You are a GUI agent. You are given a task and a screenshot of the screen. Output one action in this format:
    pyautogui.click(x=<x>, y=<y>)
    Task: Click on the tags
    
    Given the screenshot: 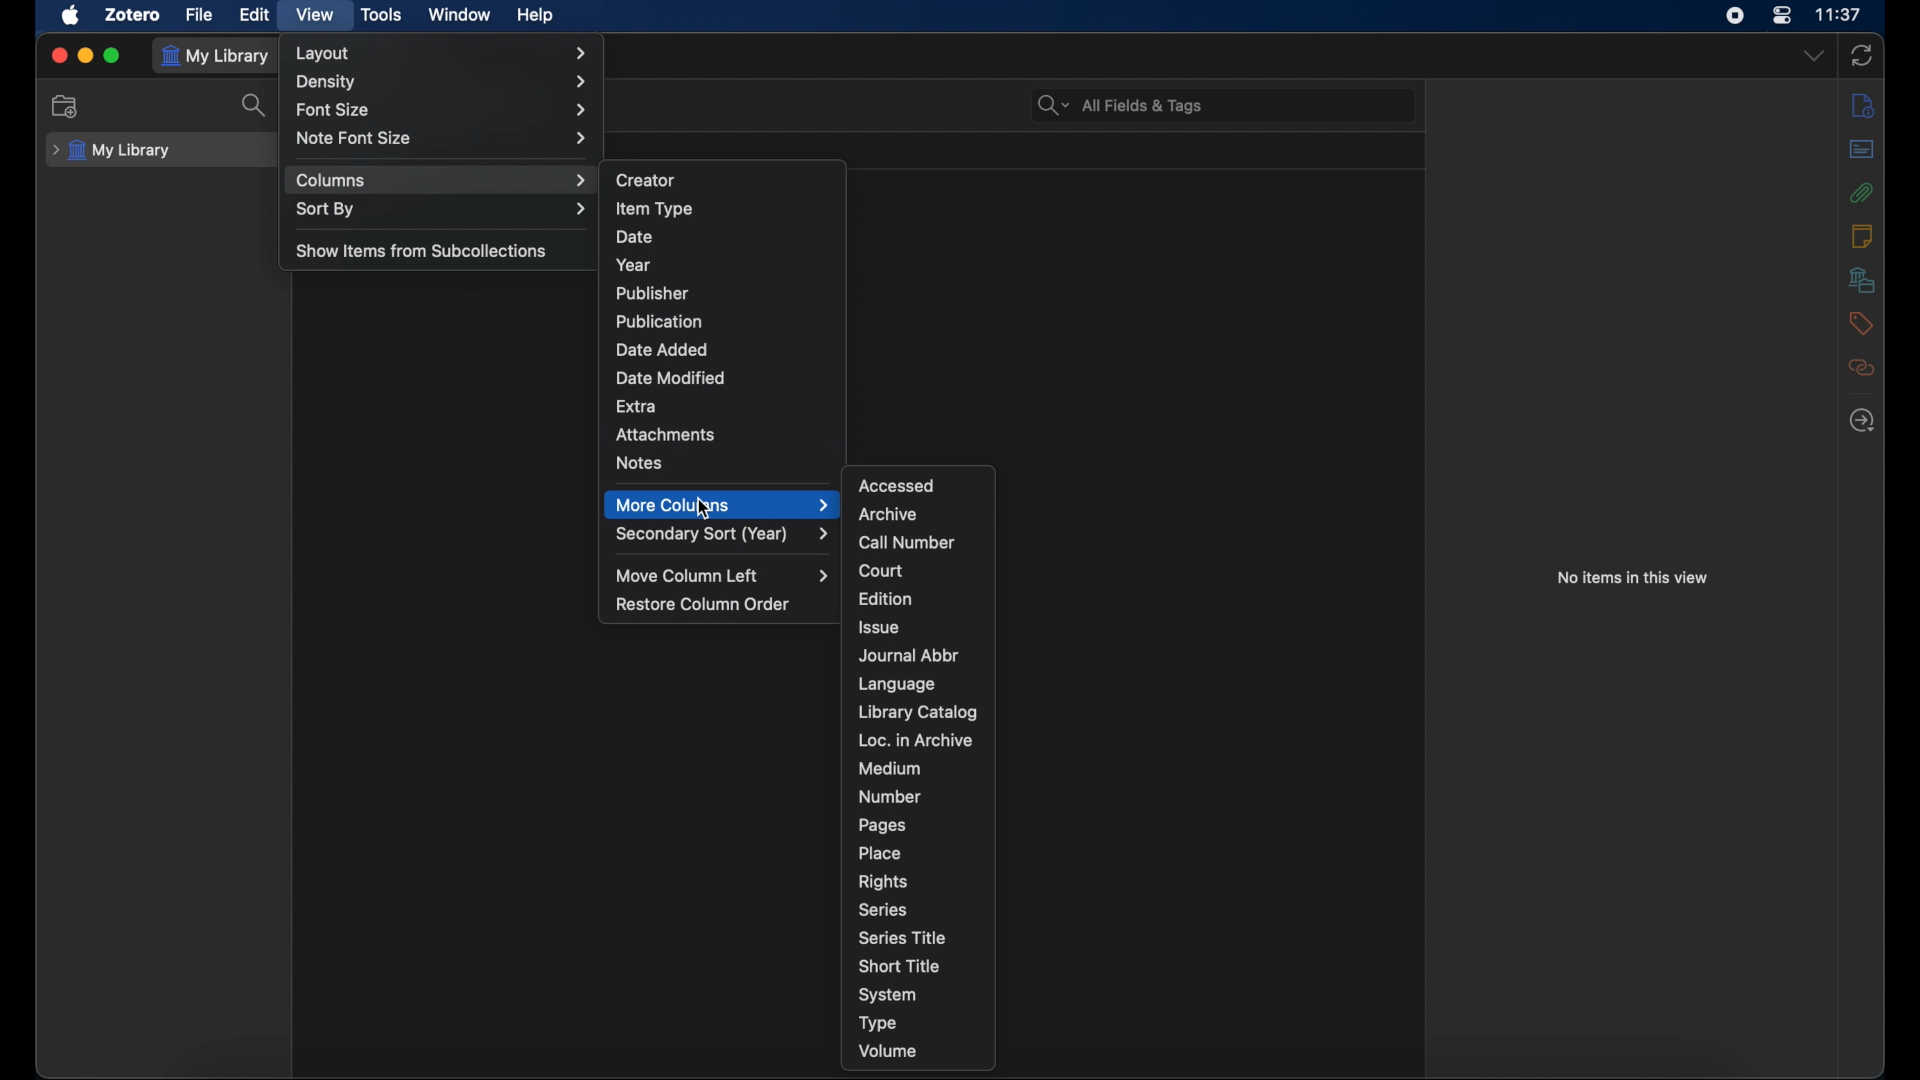 What is the action you would take?
    pyautogui.click(x=1861, y=323)
    